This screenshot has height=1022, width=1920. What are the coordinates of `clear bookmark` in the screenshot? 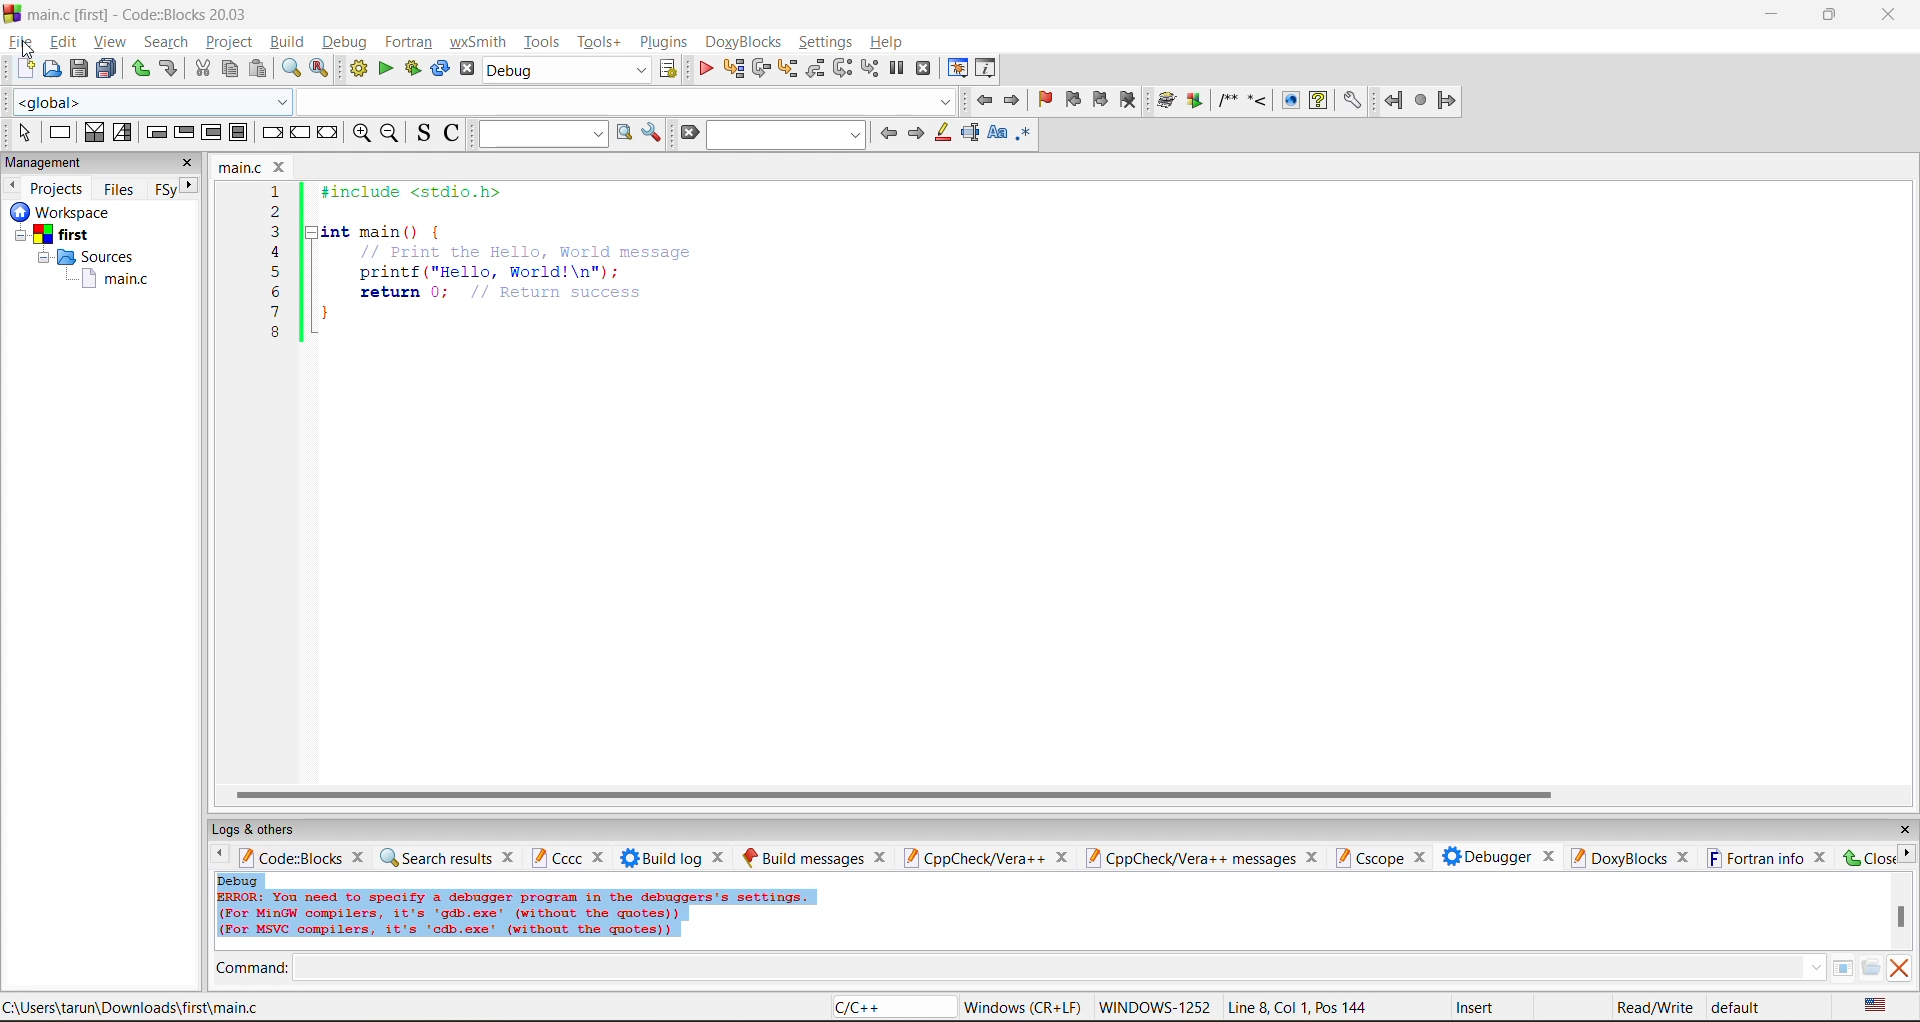 It's located at (1128, 99).